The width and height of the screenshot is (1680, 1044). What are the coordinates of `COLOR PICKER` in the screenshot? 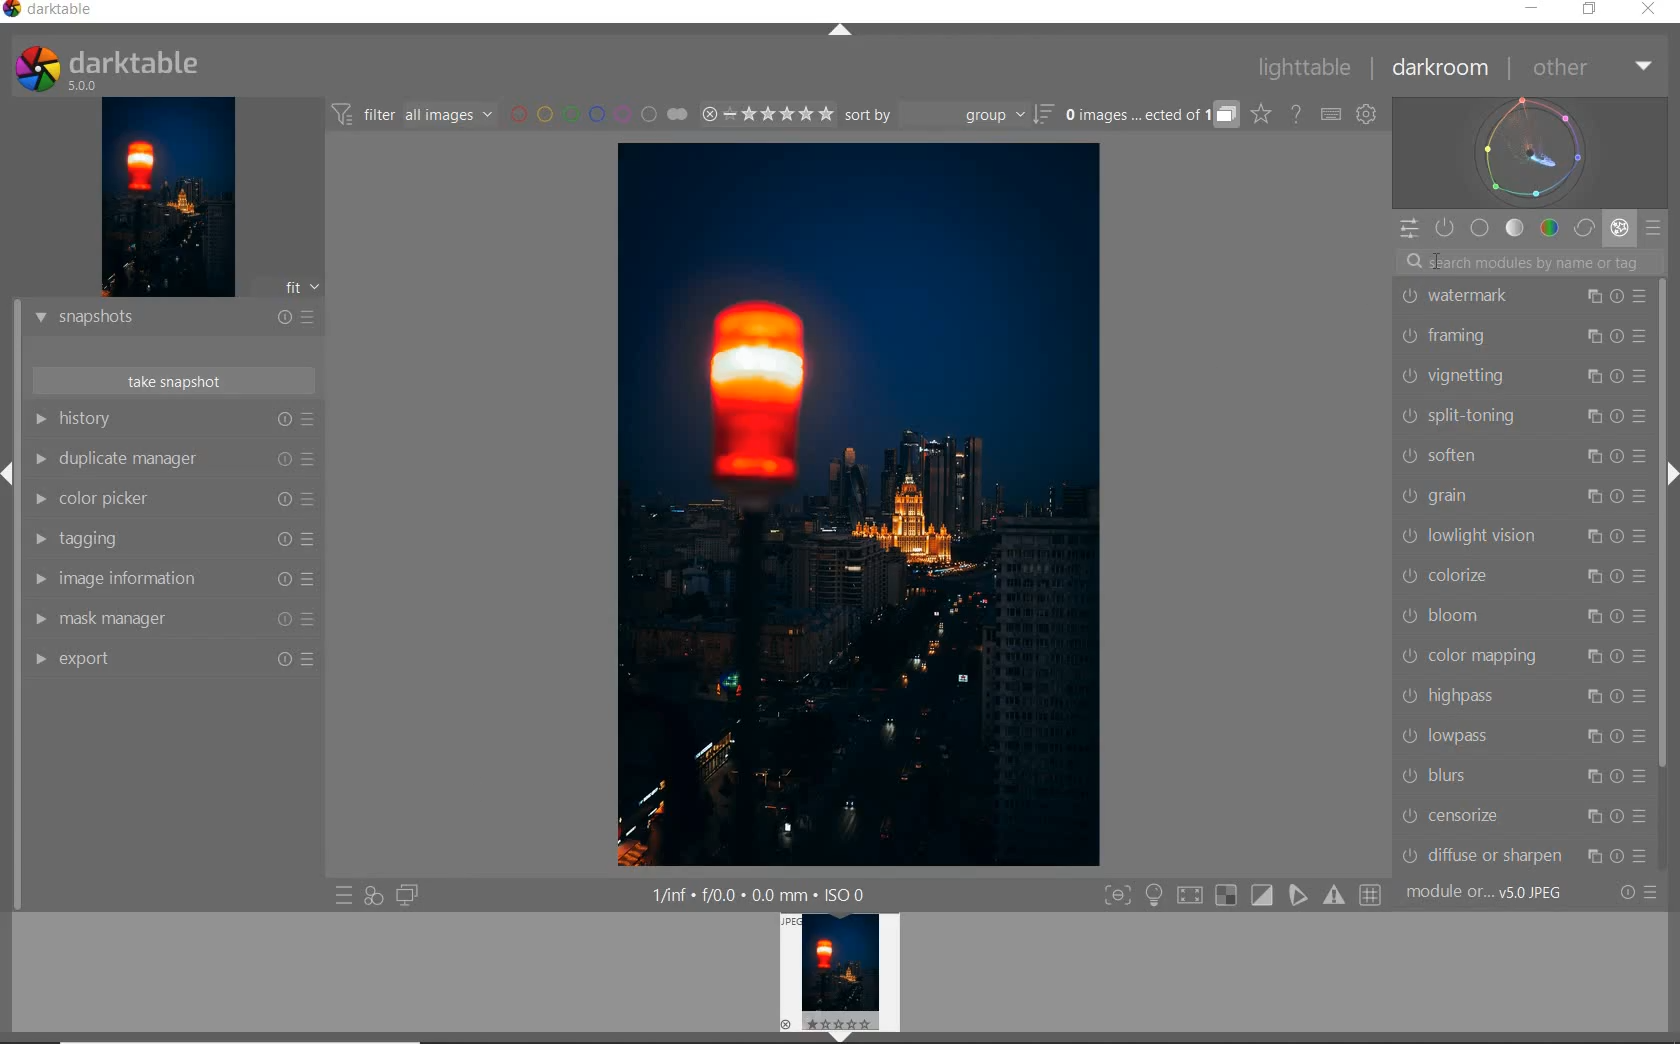 It's located at (137, 500).